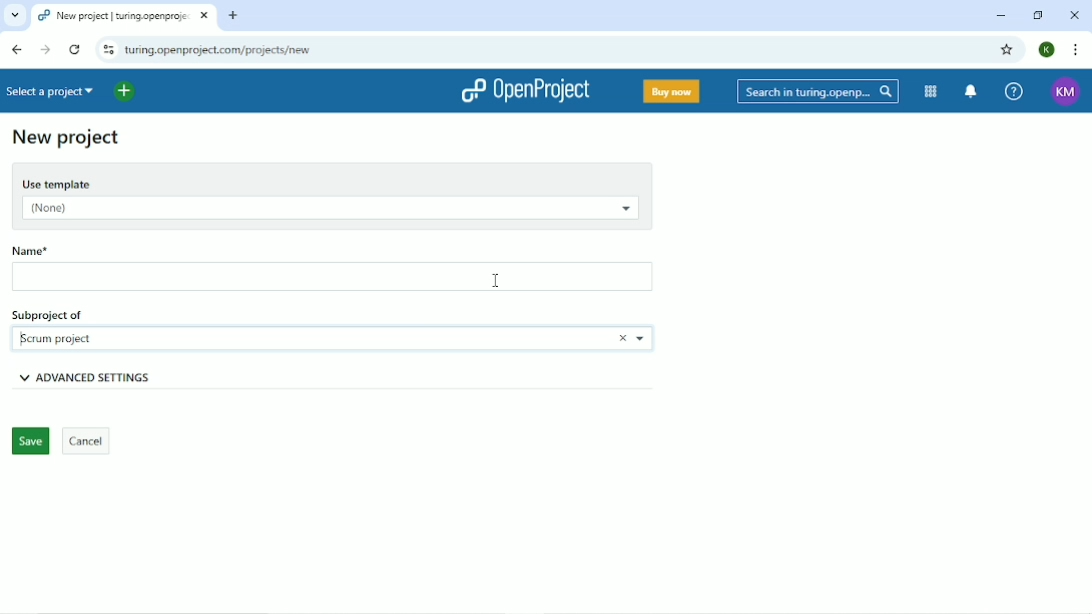 Image resolution: width=1092 pixels, height=614 pixels. What do you see at coordinates (1007, 49) in the screenshot?
I see `Bookmark this tab` at bounding box center [1007, 49].